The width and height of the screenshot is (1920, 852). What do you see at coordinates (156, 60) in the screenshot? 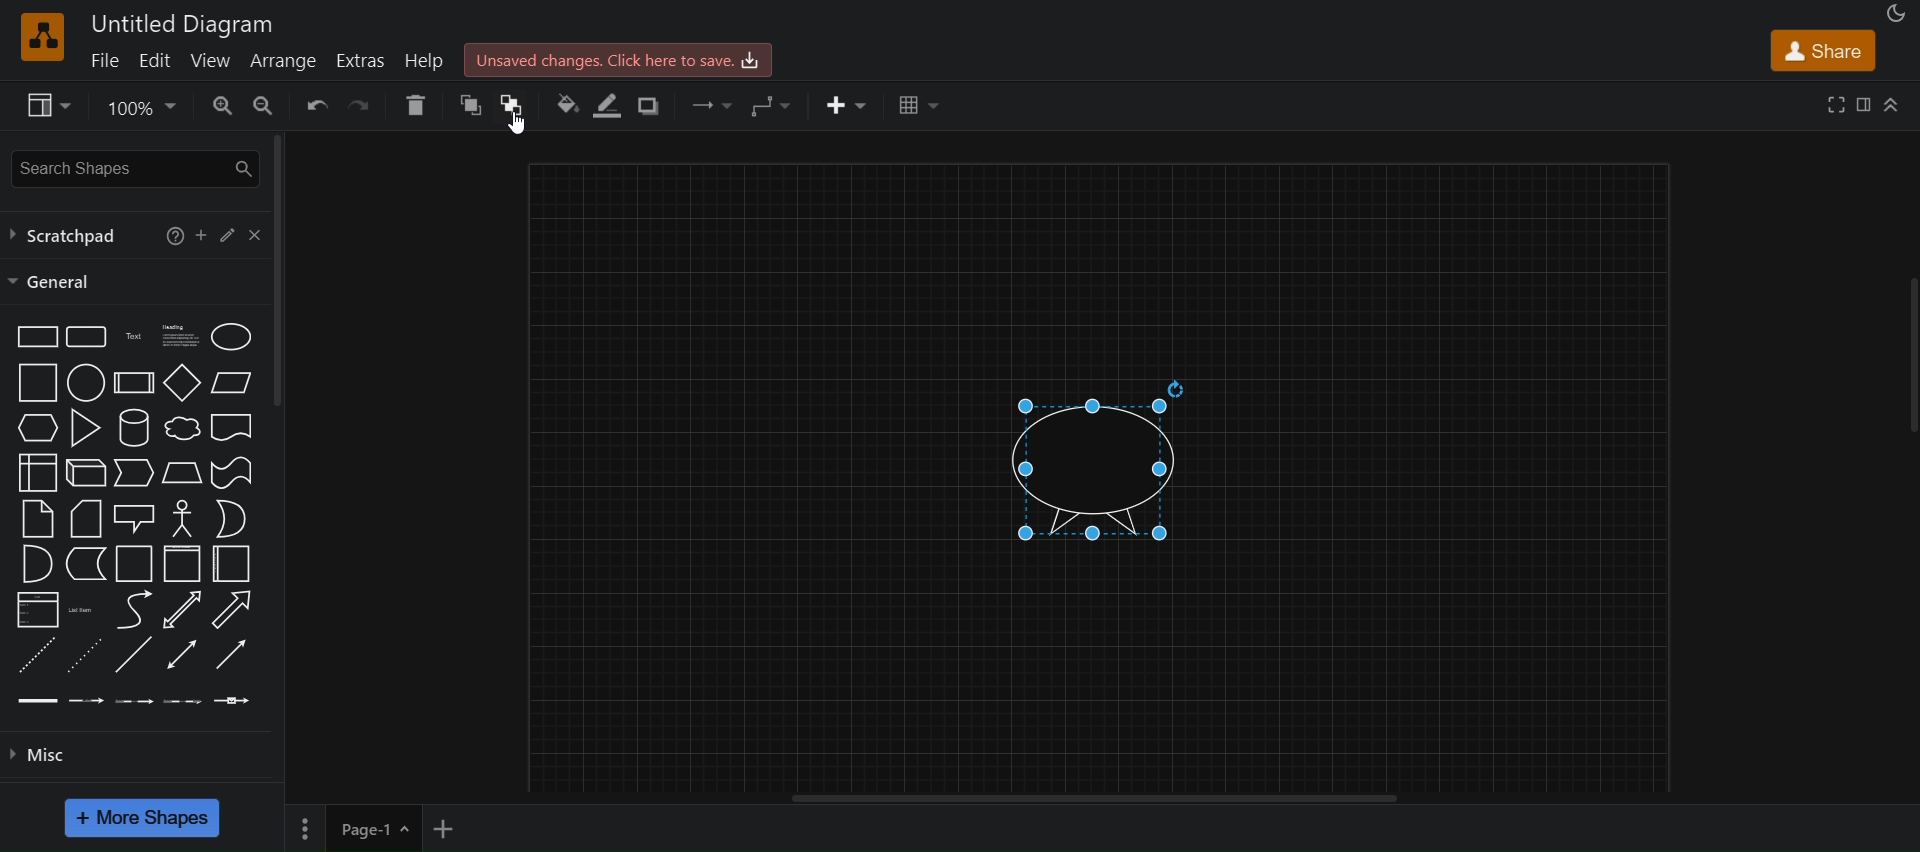
I see `edit` at bounding box center [156, 60].